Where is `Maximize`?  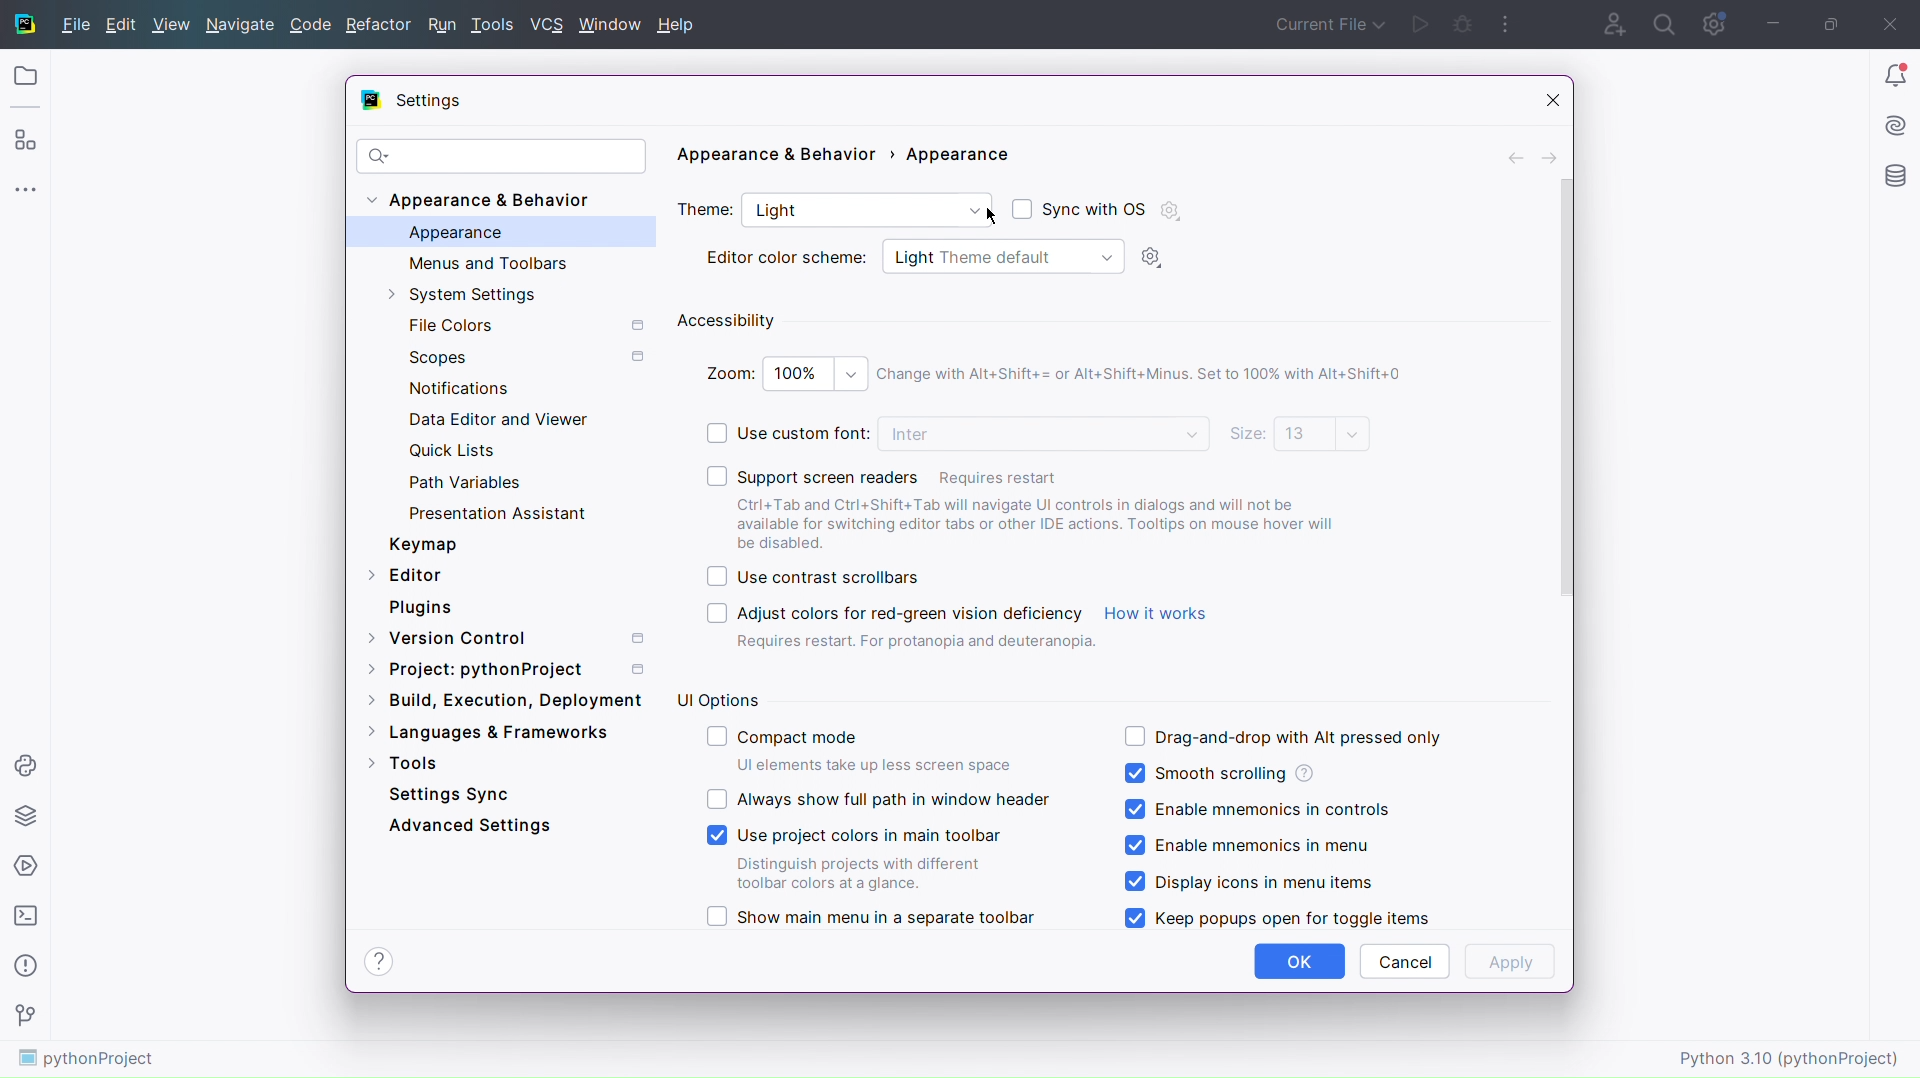 Maximize is located at coordinates (1830, 22).